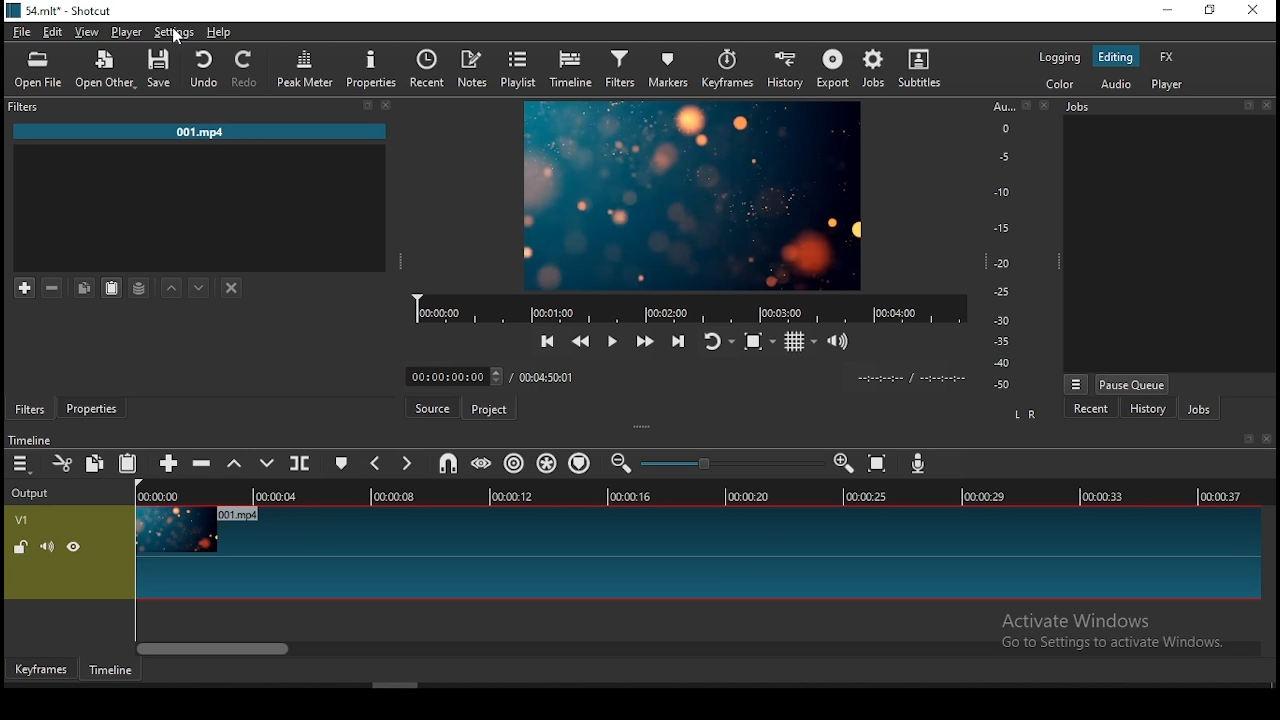 The image size is (1280, 720). What do you see at coordinates (842, 340) in the screenshot?
I see `volume control` at bounding box center [842, 340].